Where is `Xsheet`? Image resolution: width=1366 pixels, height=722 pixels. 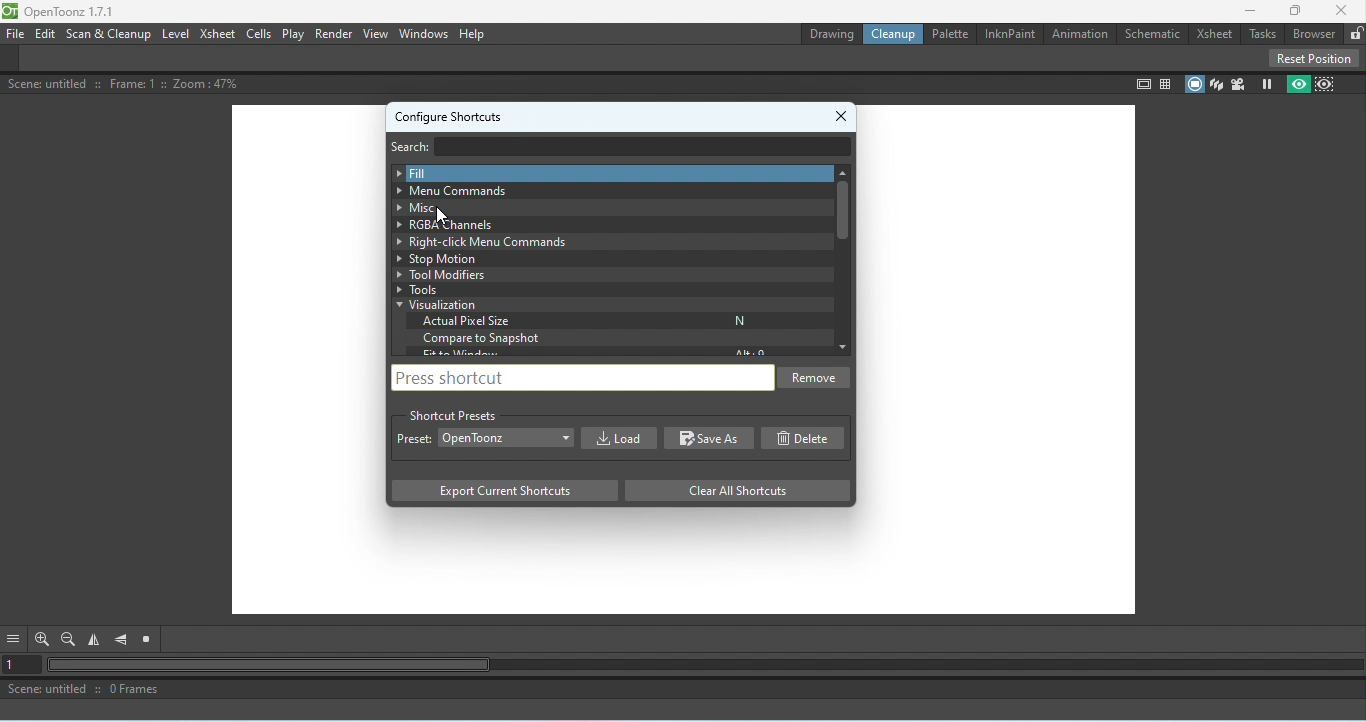
Xsheet is located at coordinates (218, 34).